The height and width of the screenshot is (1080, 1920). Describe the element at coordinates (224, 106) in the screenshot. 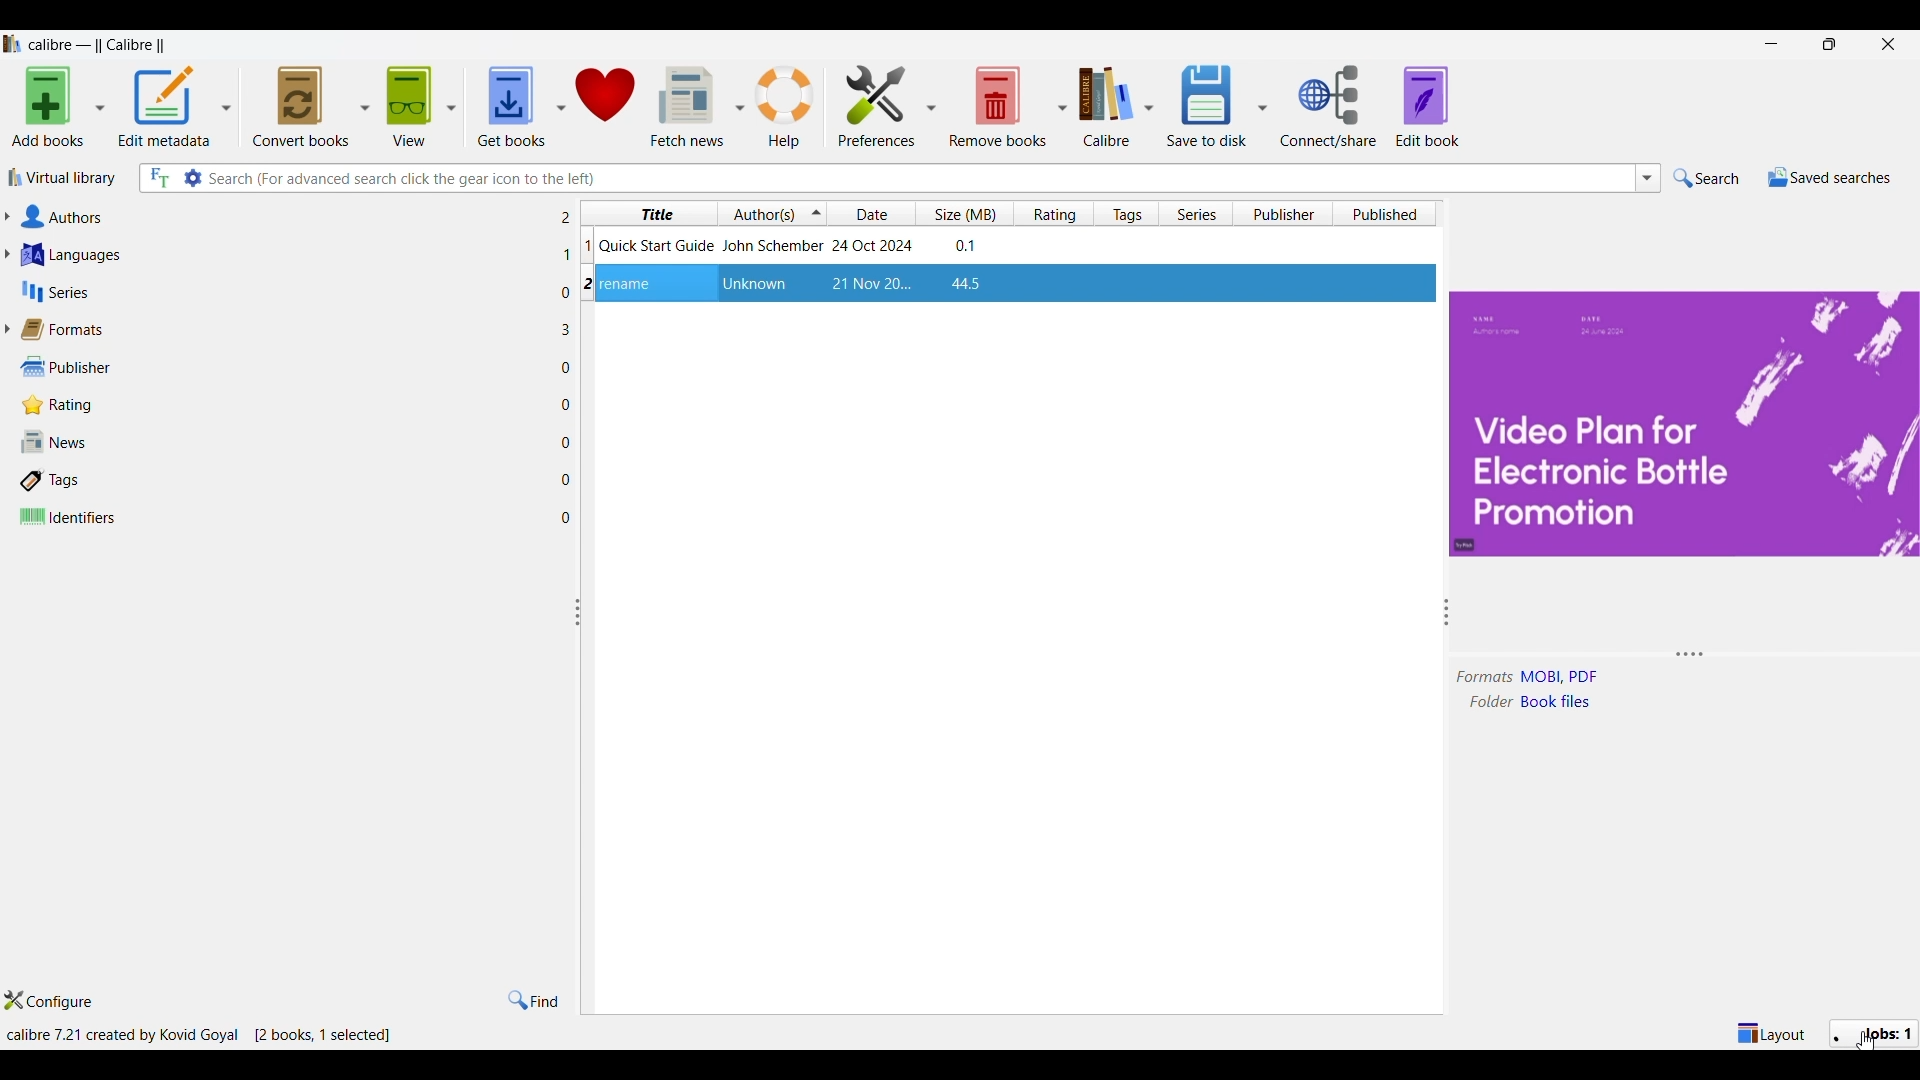

I see `` at that location.